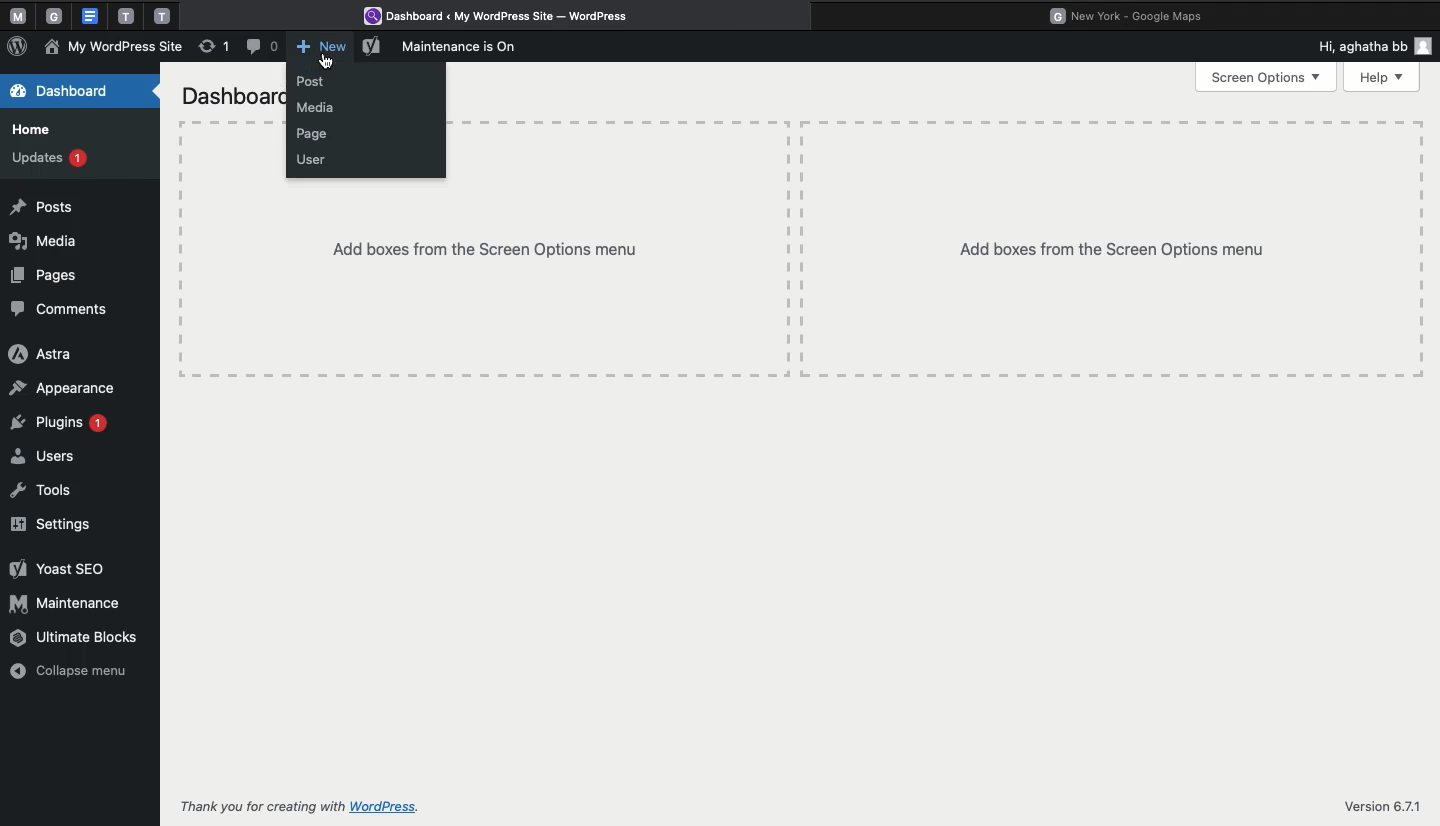  Describe the element at coordinates (313, 161) in the screenshot. I see `User` at that location.